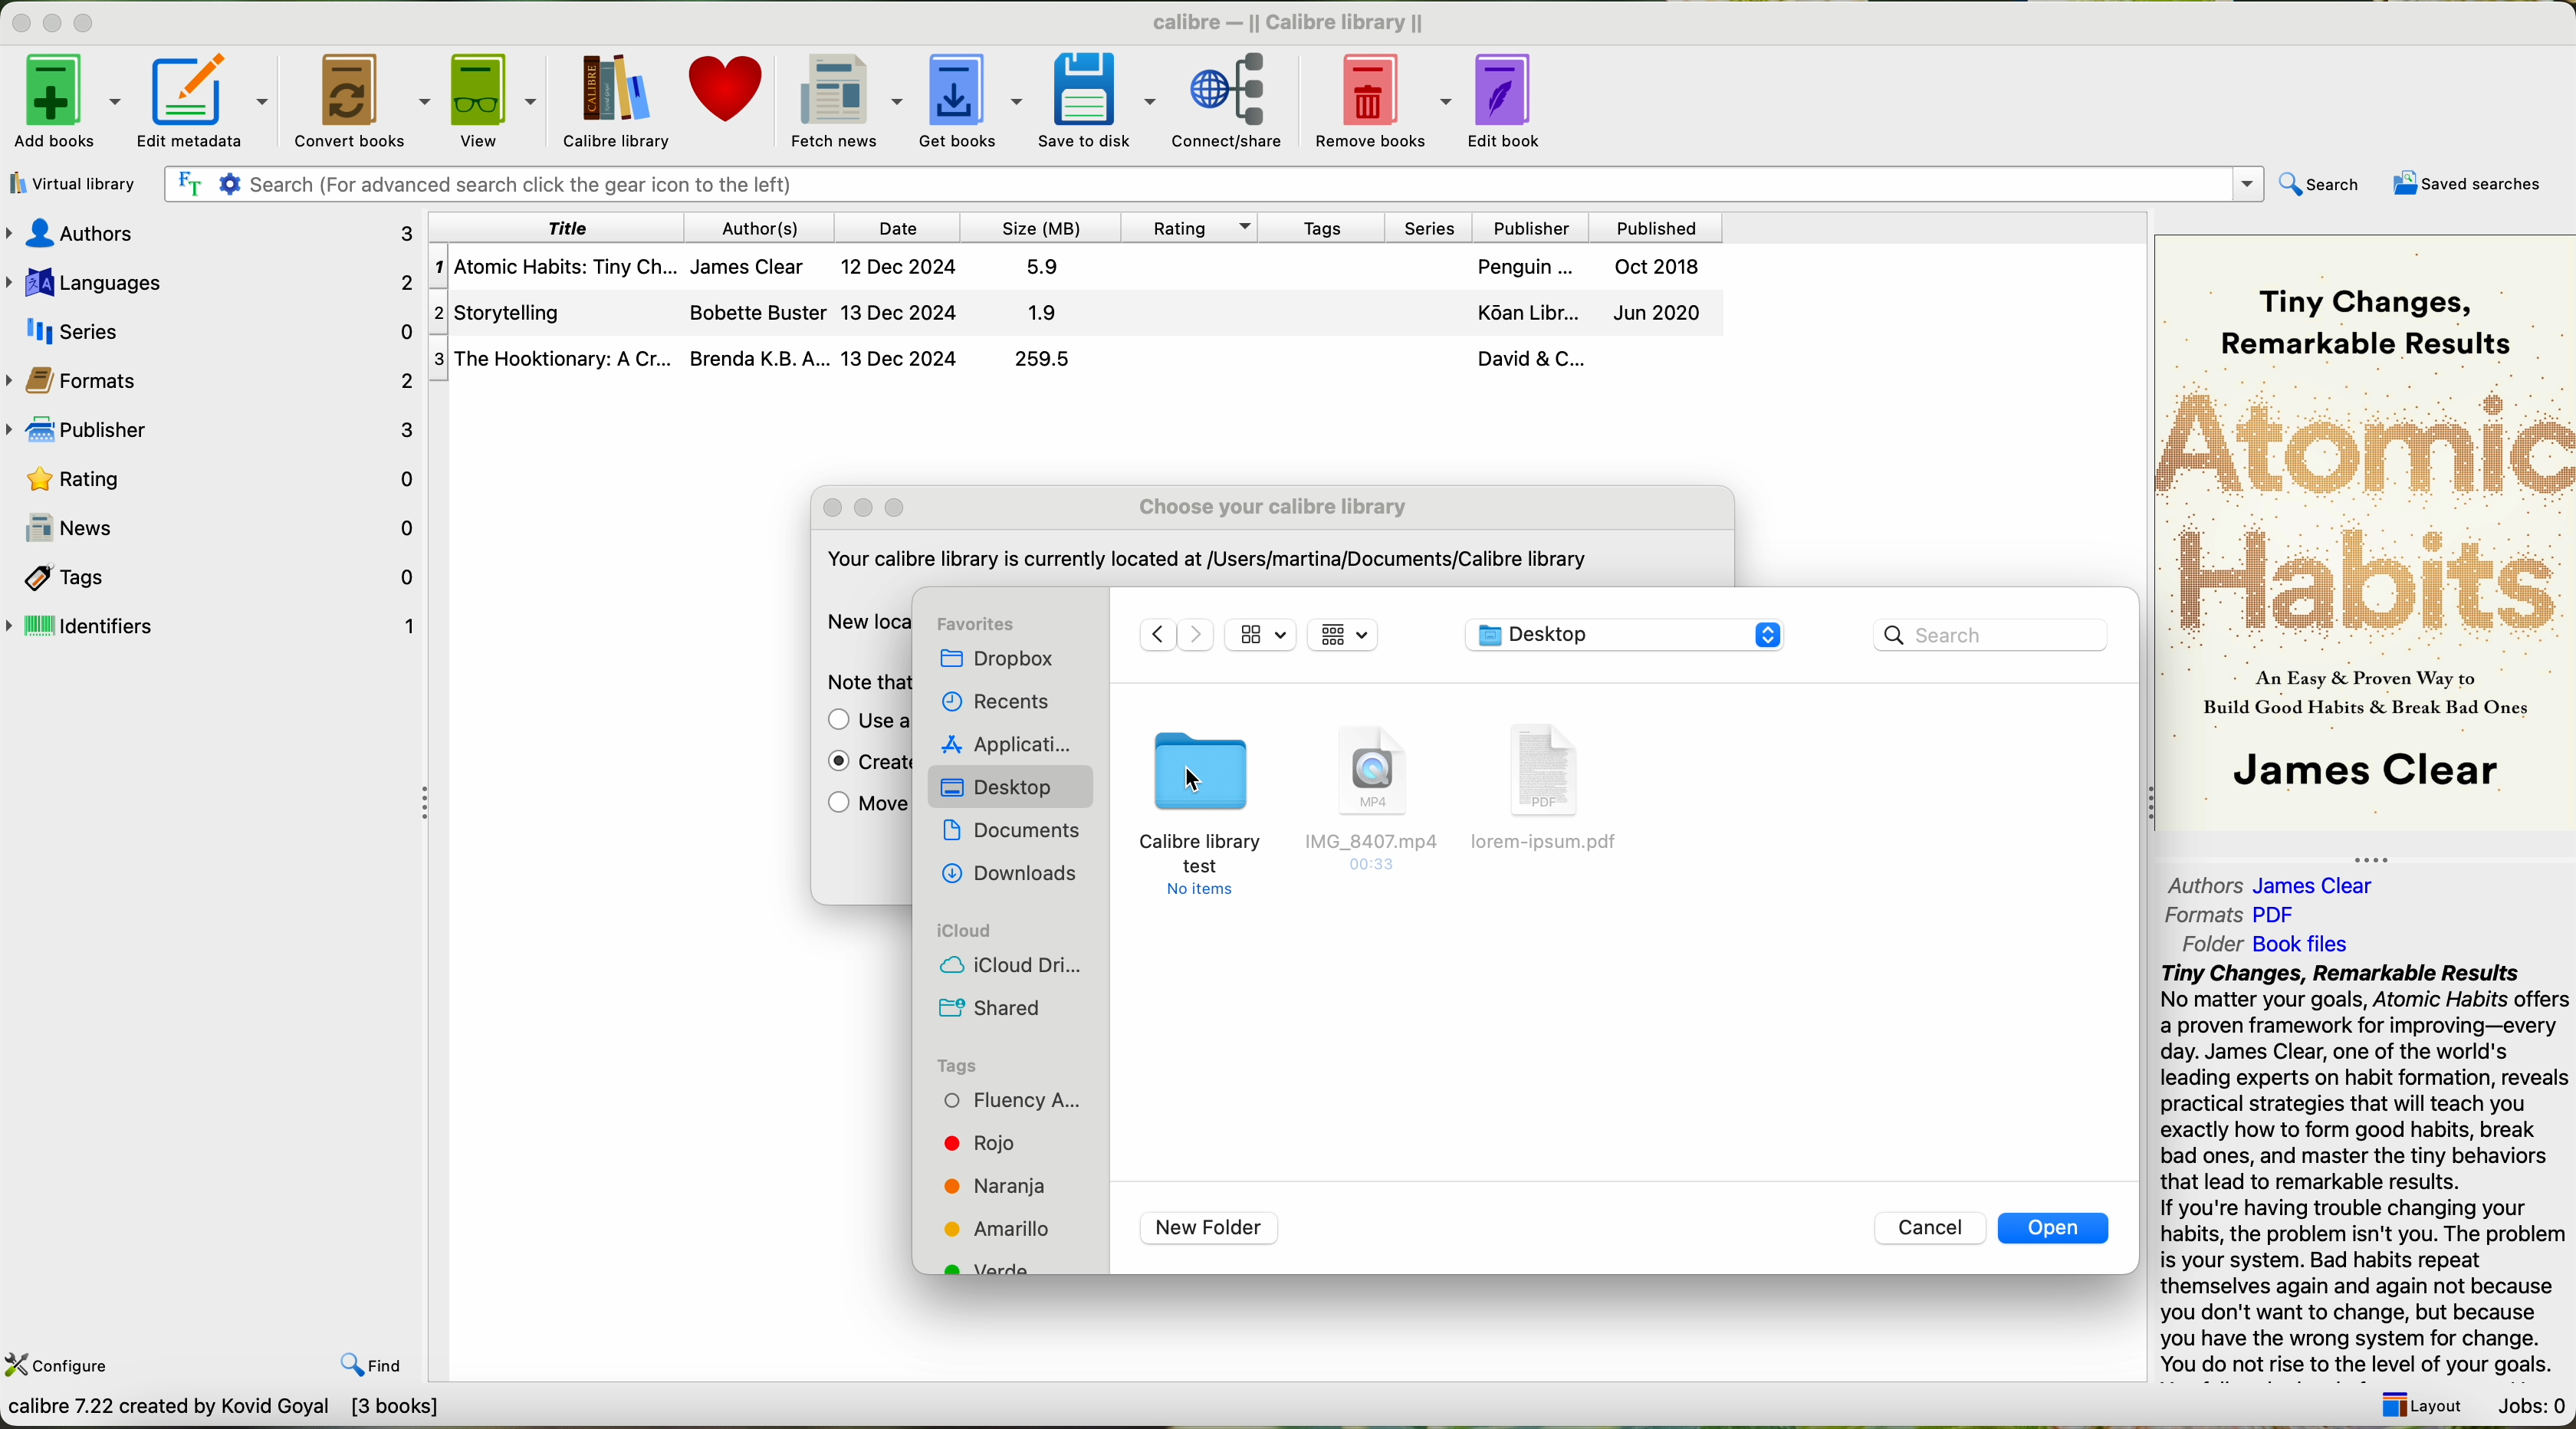 This screenshot has height=1429, width=2576. Describe the element at coordinates (2367, 509) in the screenshot. I see `Atomic Habits` at that location.